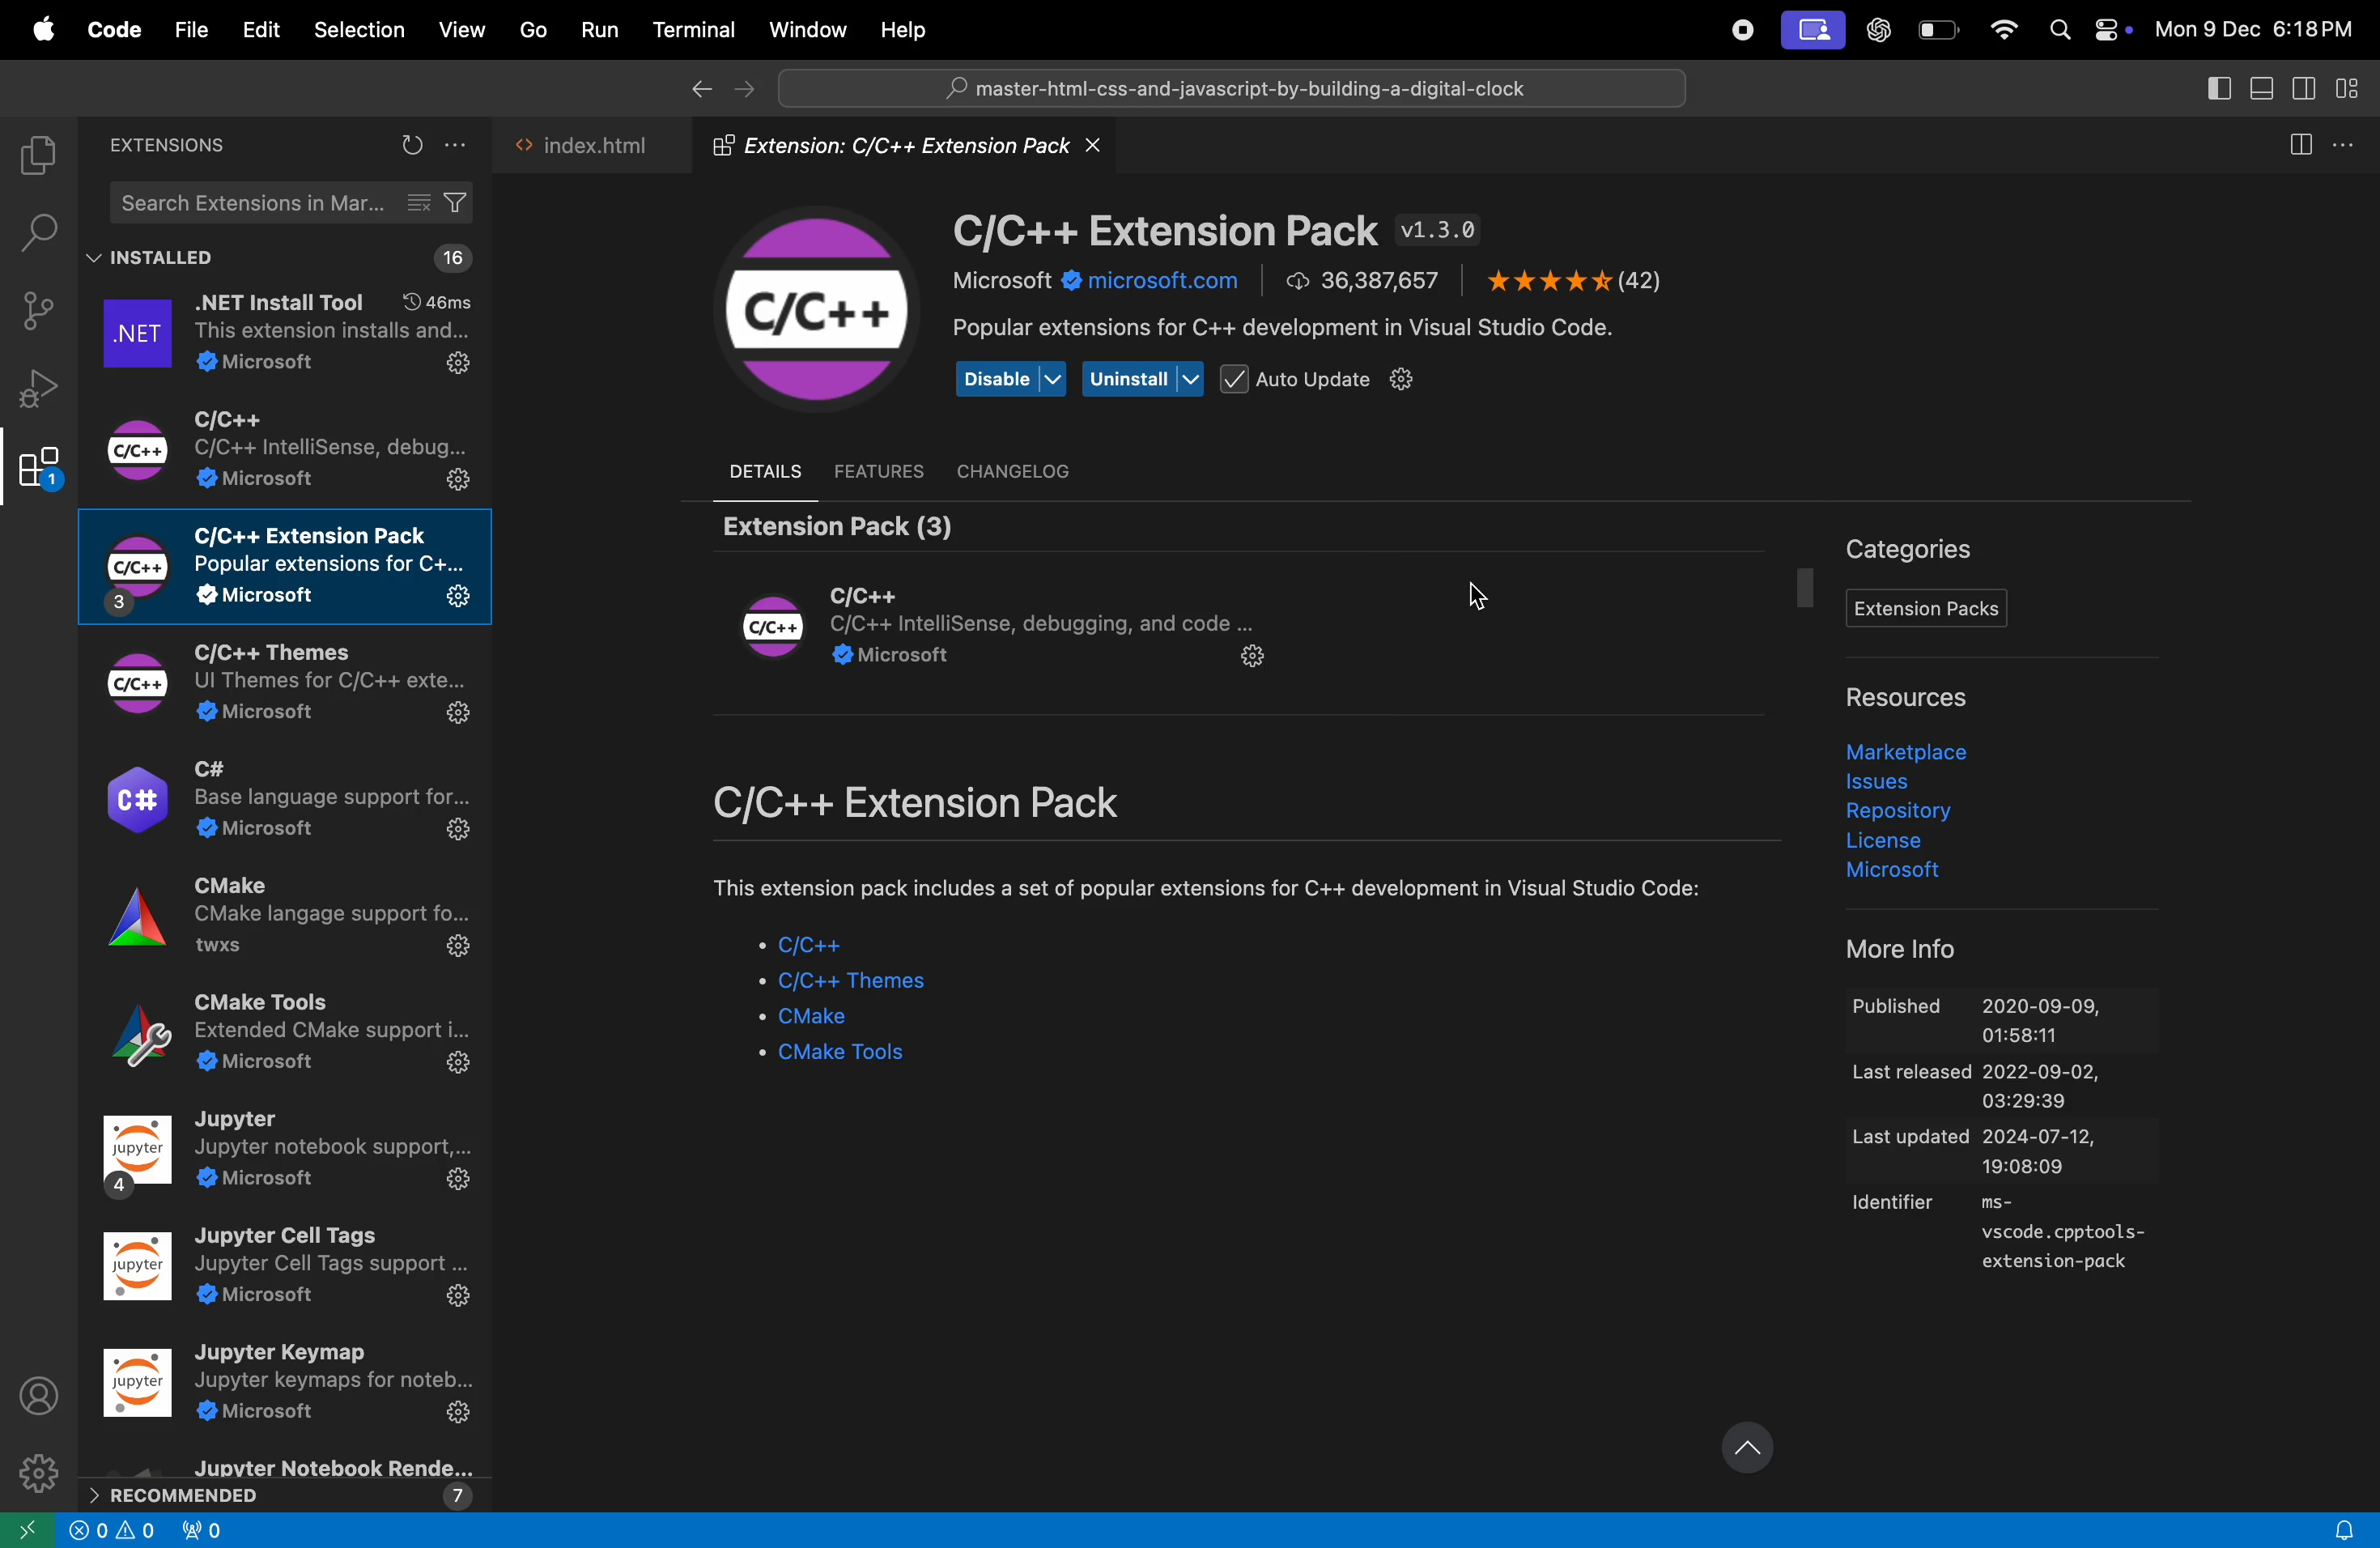  What do you see at coordinates (465, 30) in the screenshot?
I see `View` at bounding box center [465, 30].